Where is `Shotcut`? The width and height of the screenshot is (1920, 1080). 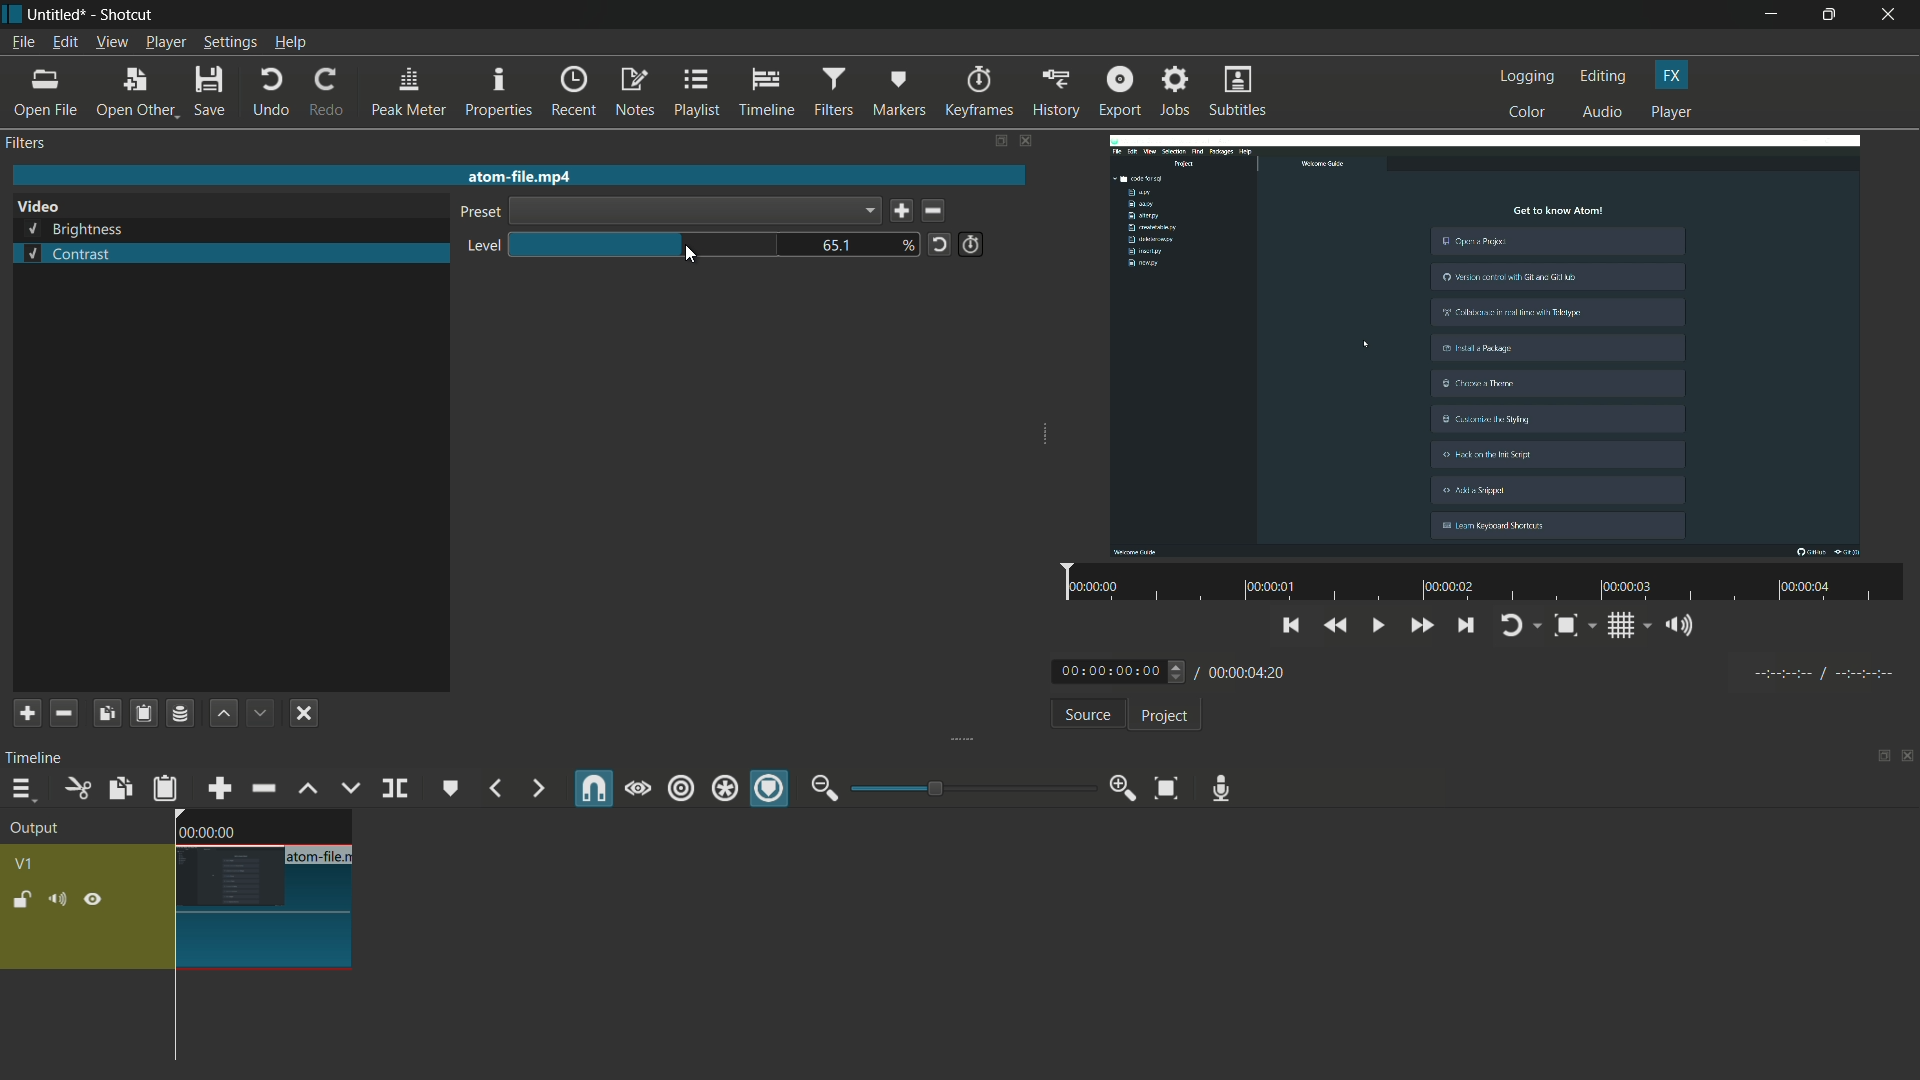
Shotcut is located at coordinates (128, 16).